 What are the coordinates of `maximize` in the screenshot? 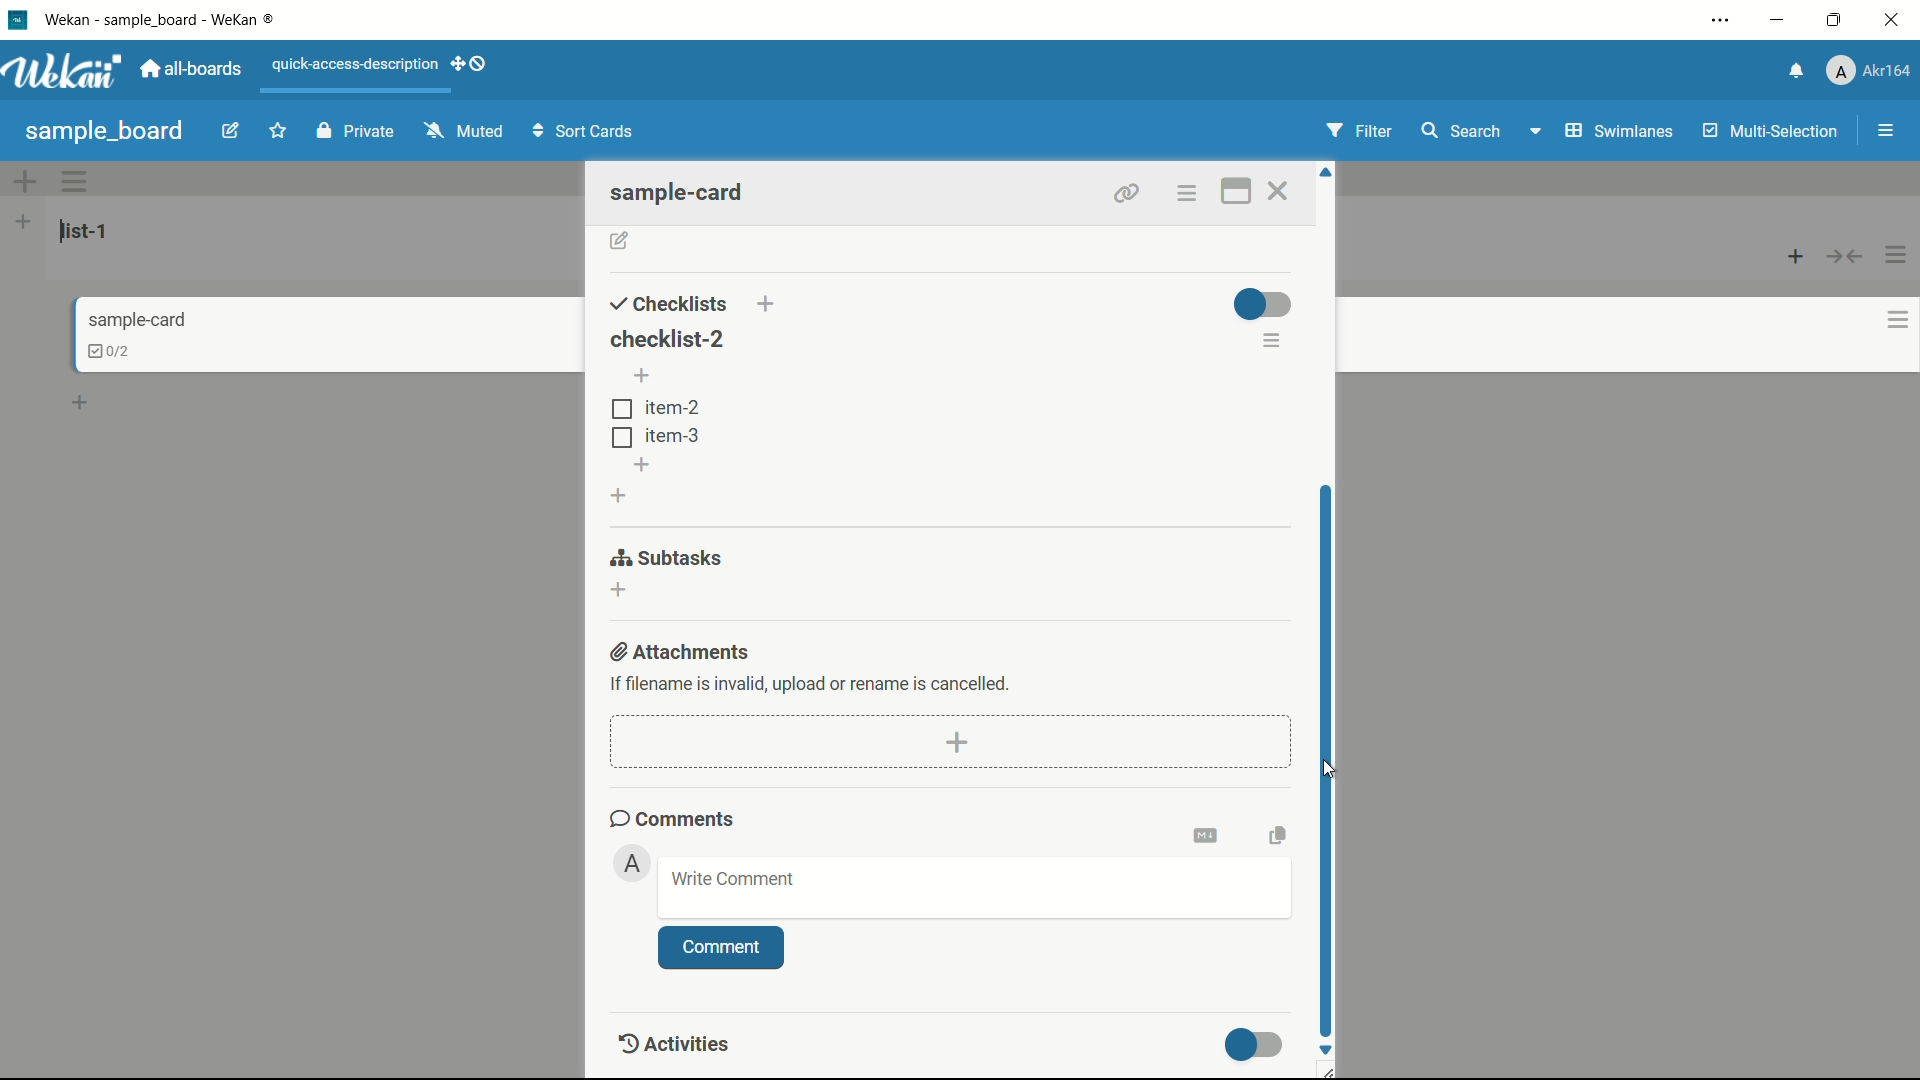 It's located at (1835, 19).